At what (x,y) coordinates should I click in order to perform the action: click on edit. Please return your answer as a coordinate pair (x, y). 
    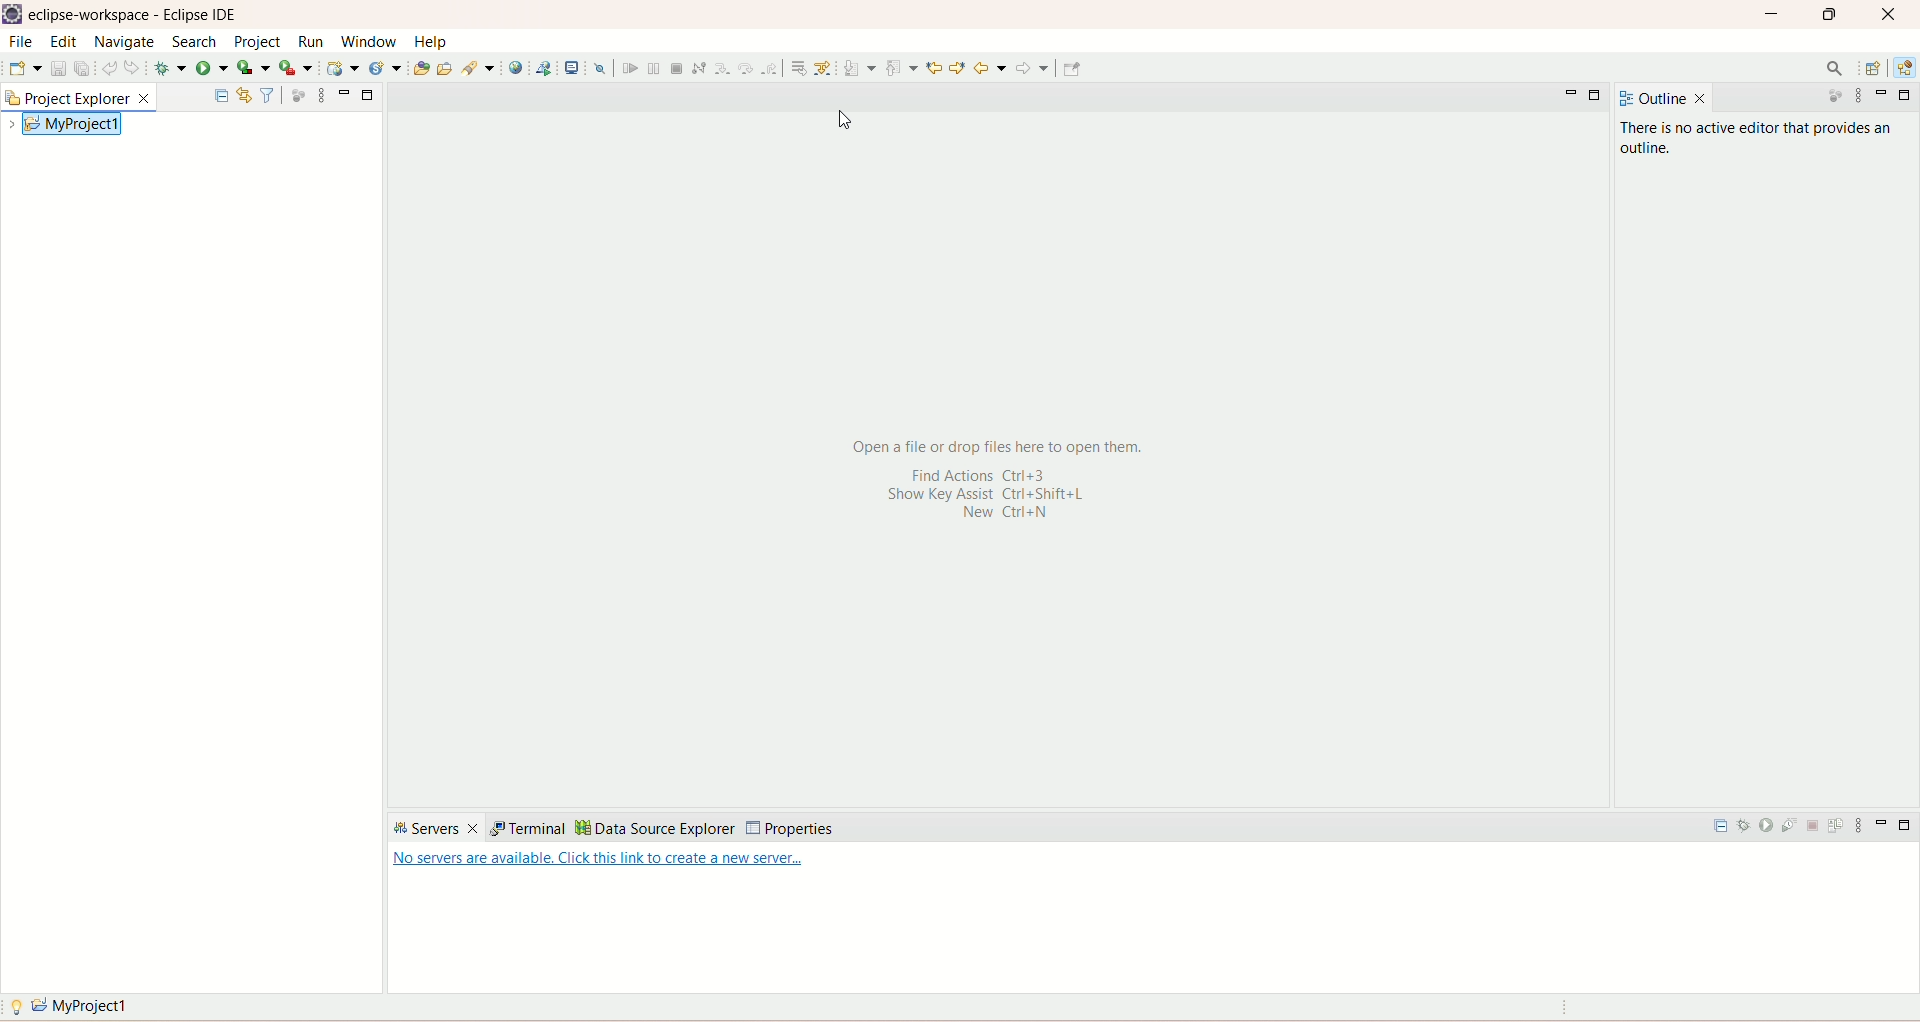
    Looking at the image, I should click on (61, 42).